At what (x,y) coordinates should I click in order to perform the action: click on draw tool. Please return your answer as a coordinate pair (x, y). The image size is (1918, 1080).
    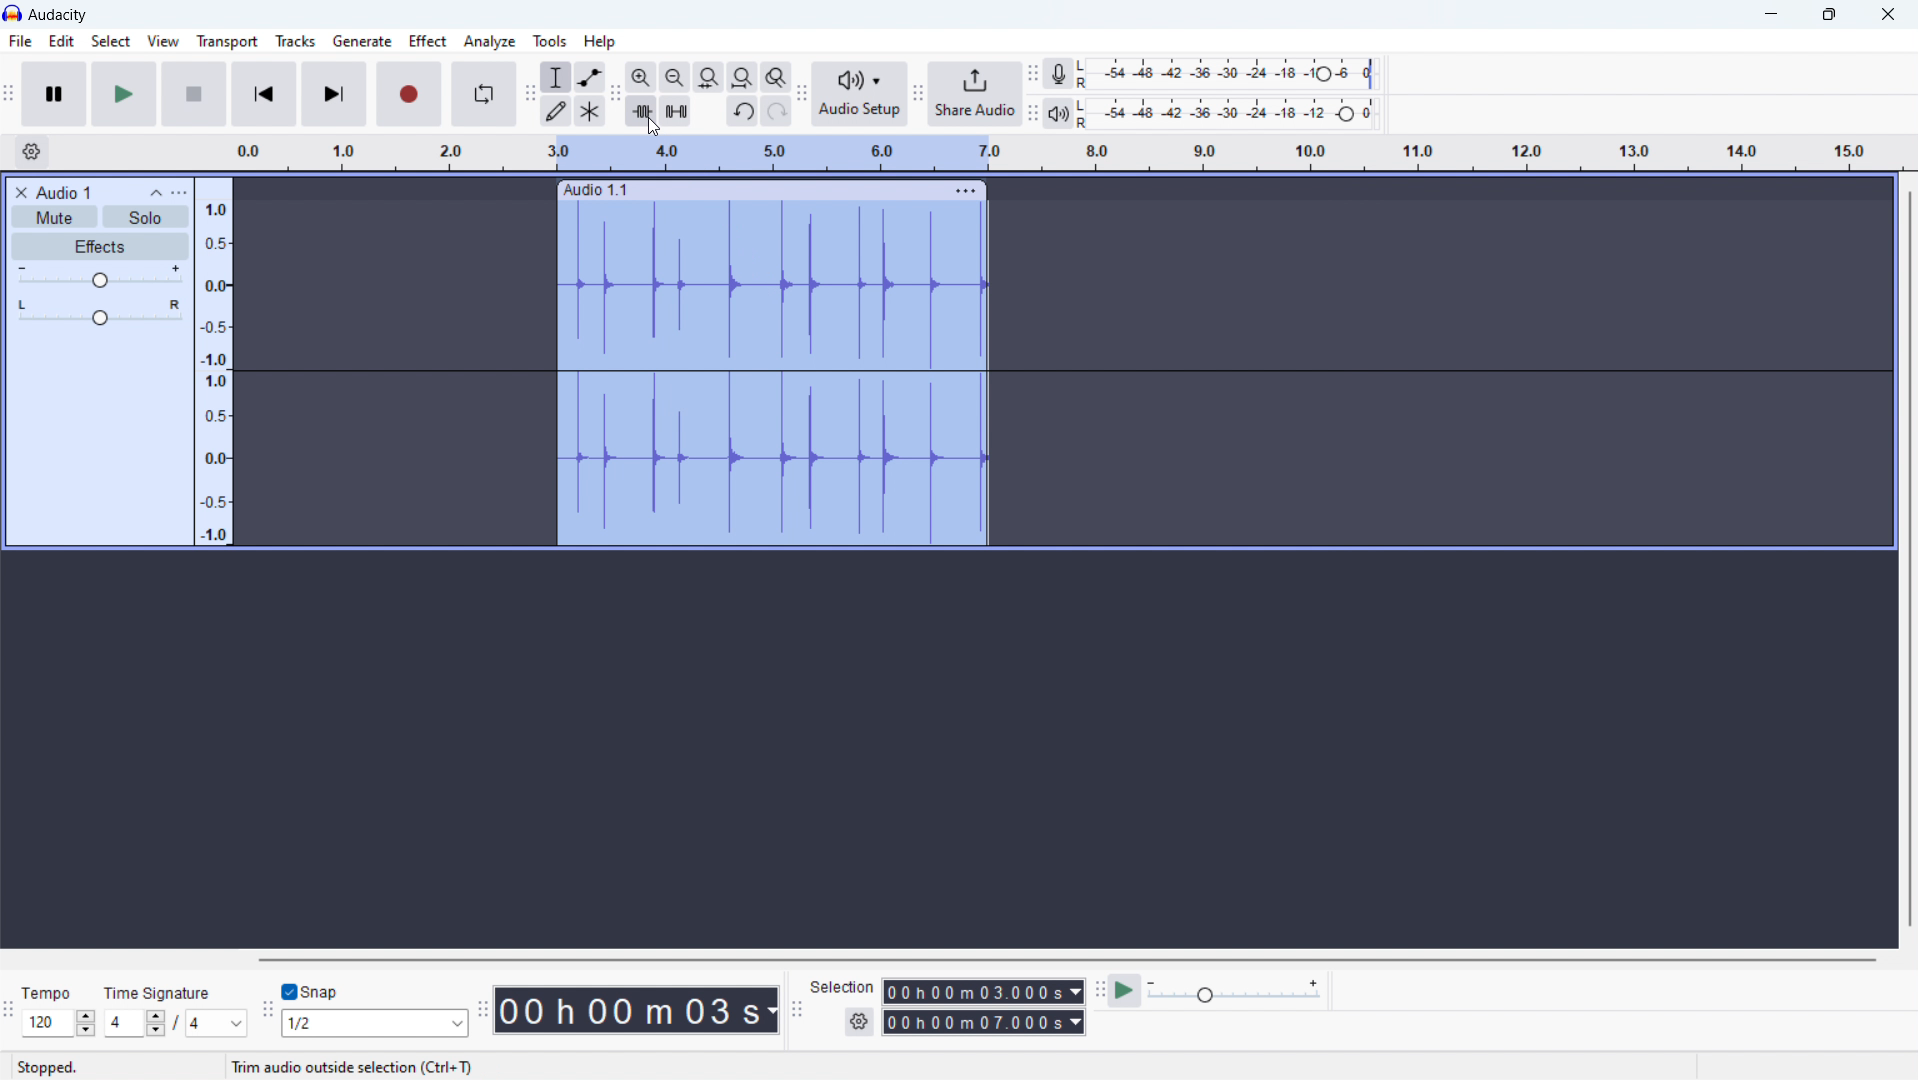
    Looking at the image, I should click on (554, 110).